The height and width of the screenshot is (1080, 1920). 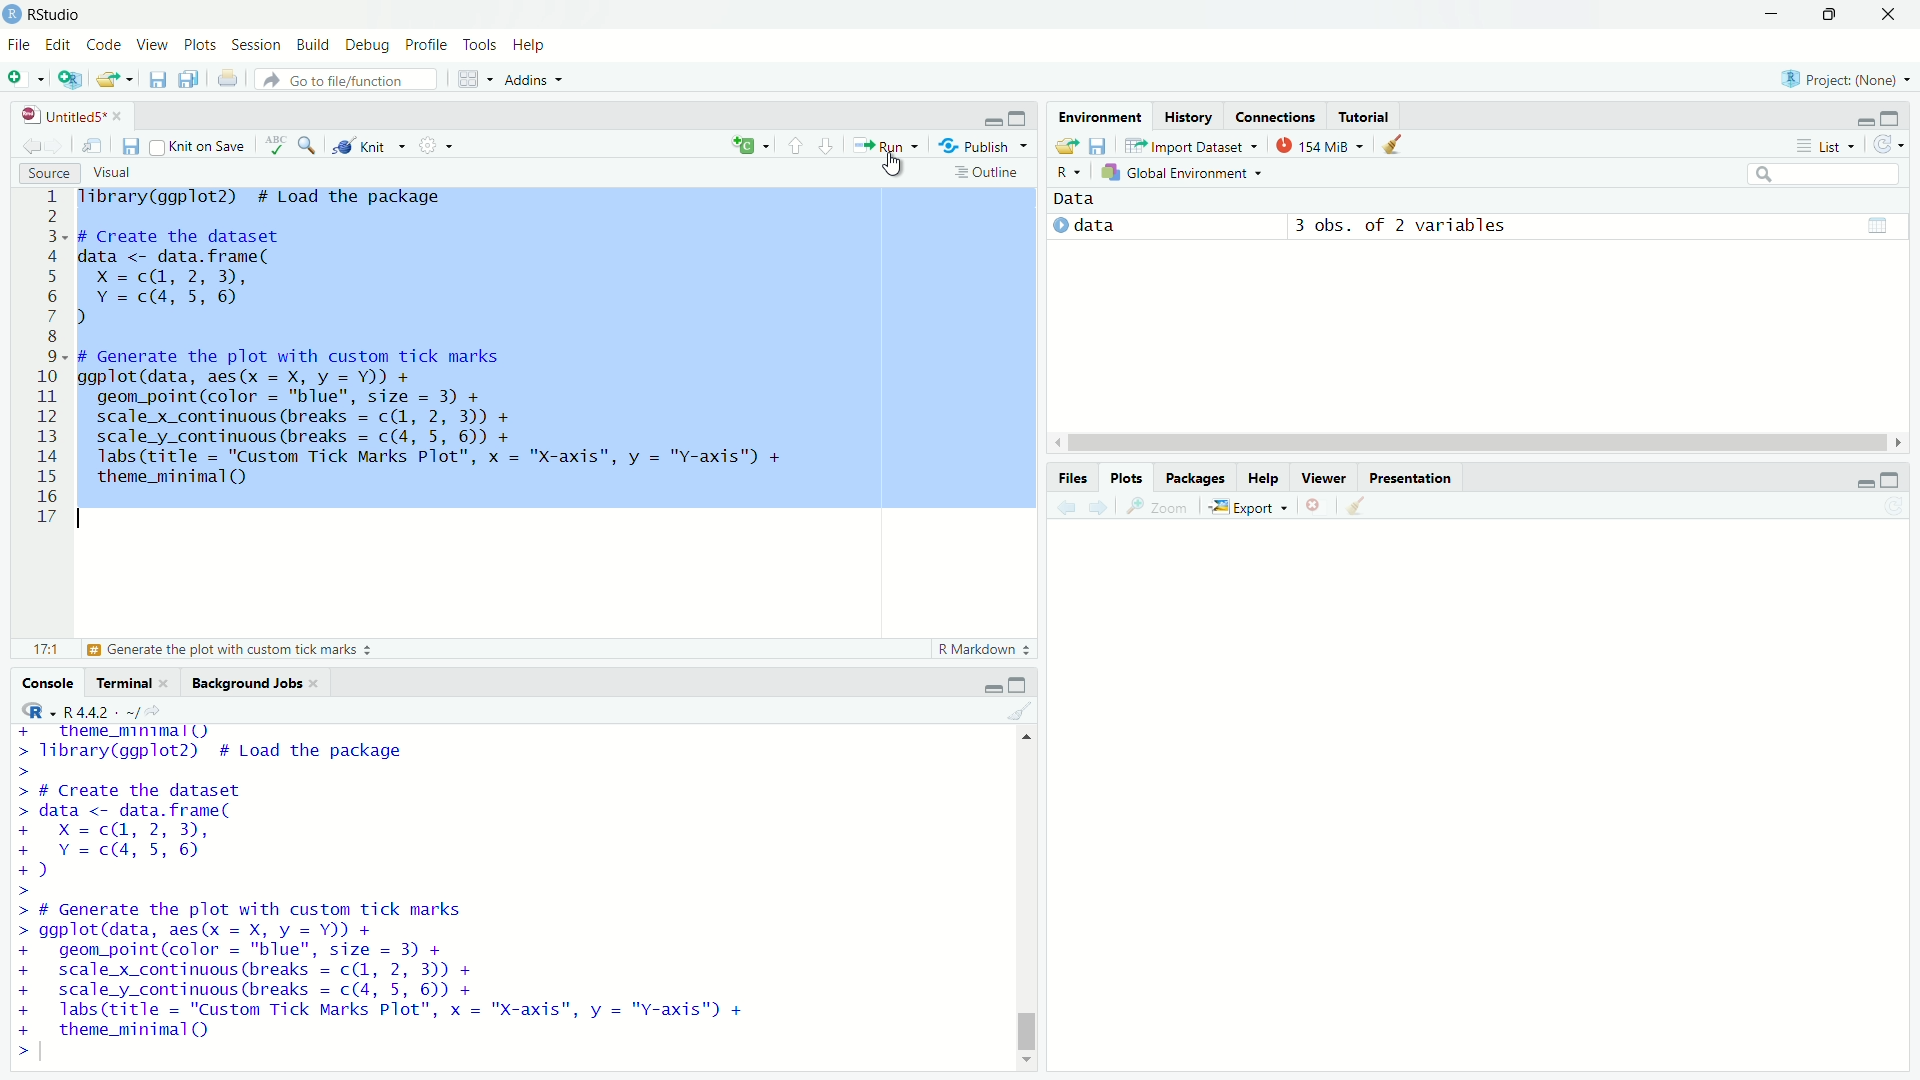 What do you see at coordinates (1028, 1062) in the screenshot?
I see `move down` at bounding box center [1028, 1062].